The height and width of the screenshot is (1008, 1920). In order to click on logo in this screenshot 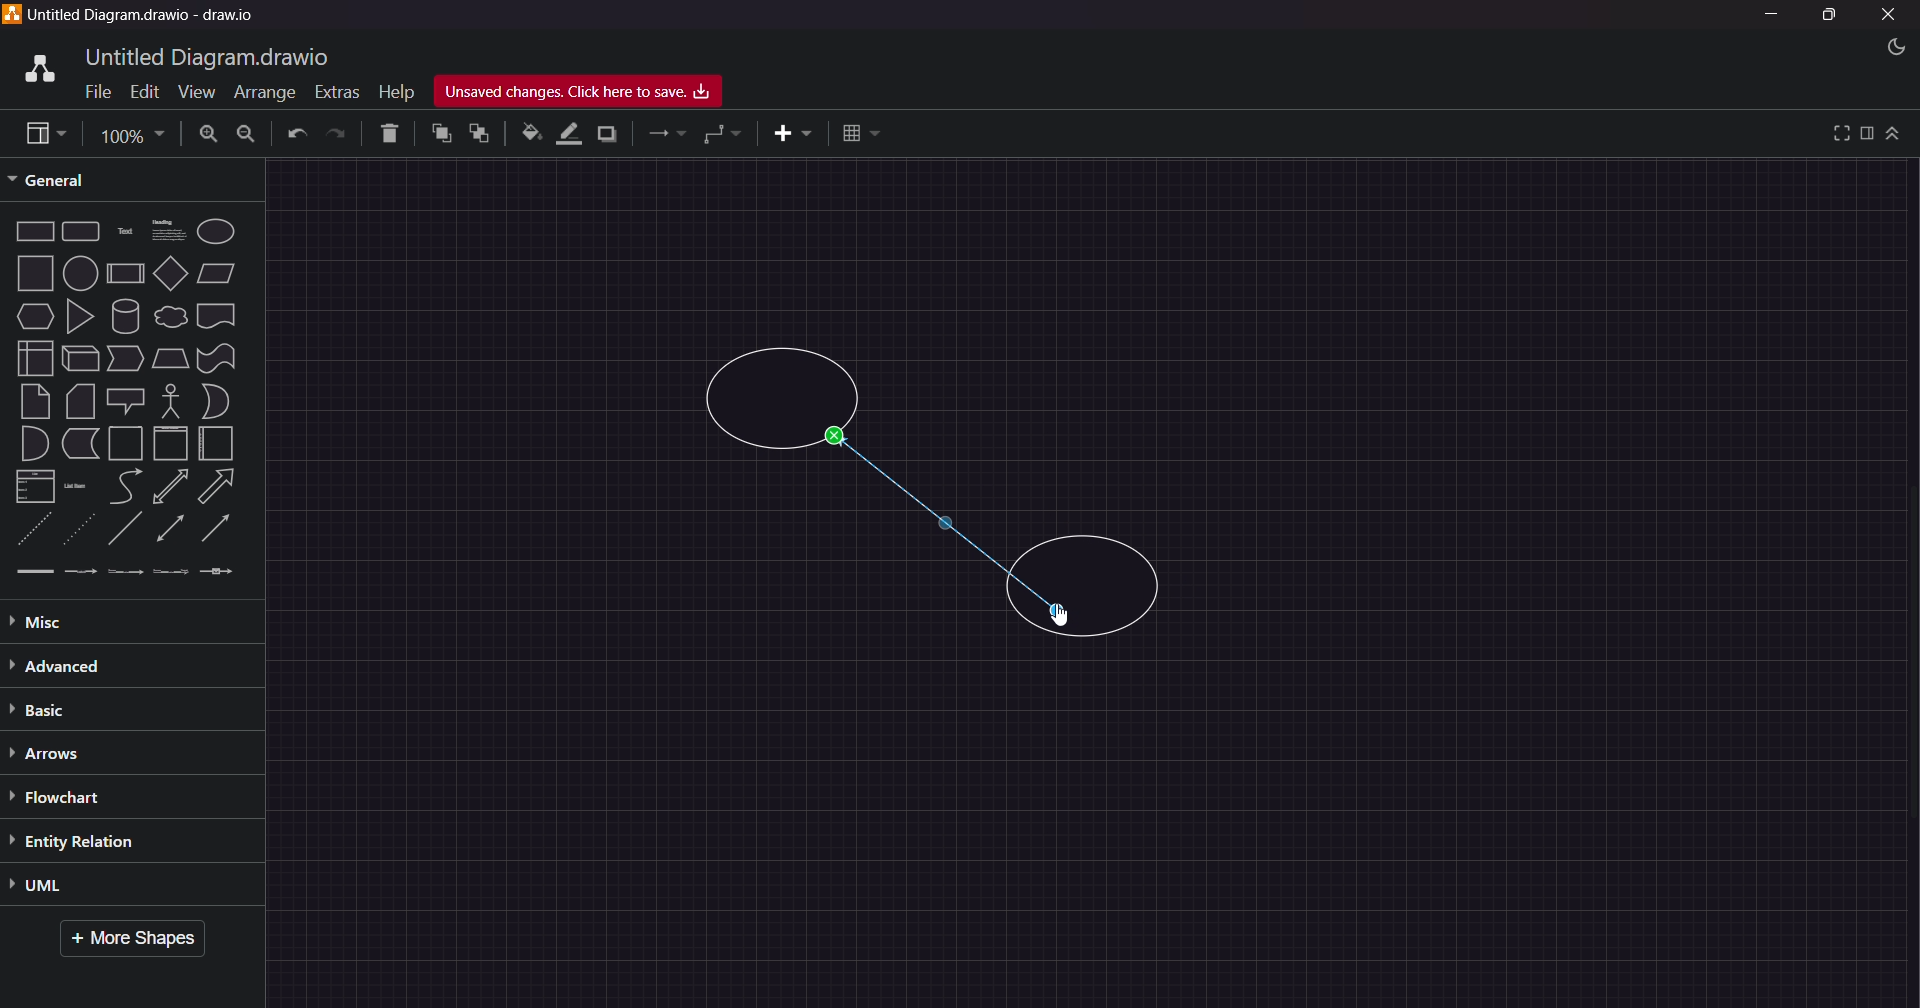, I will do `click(36, 66)`.